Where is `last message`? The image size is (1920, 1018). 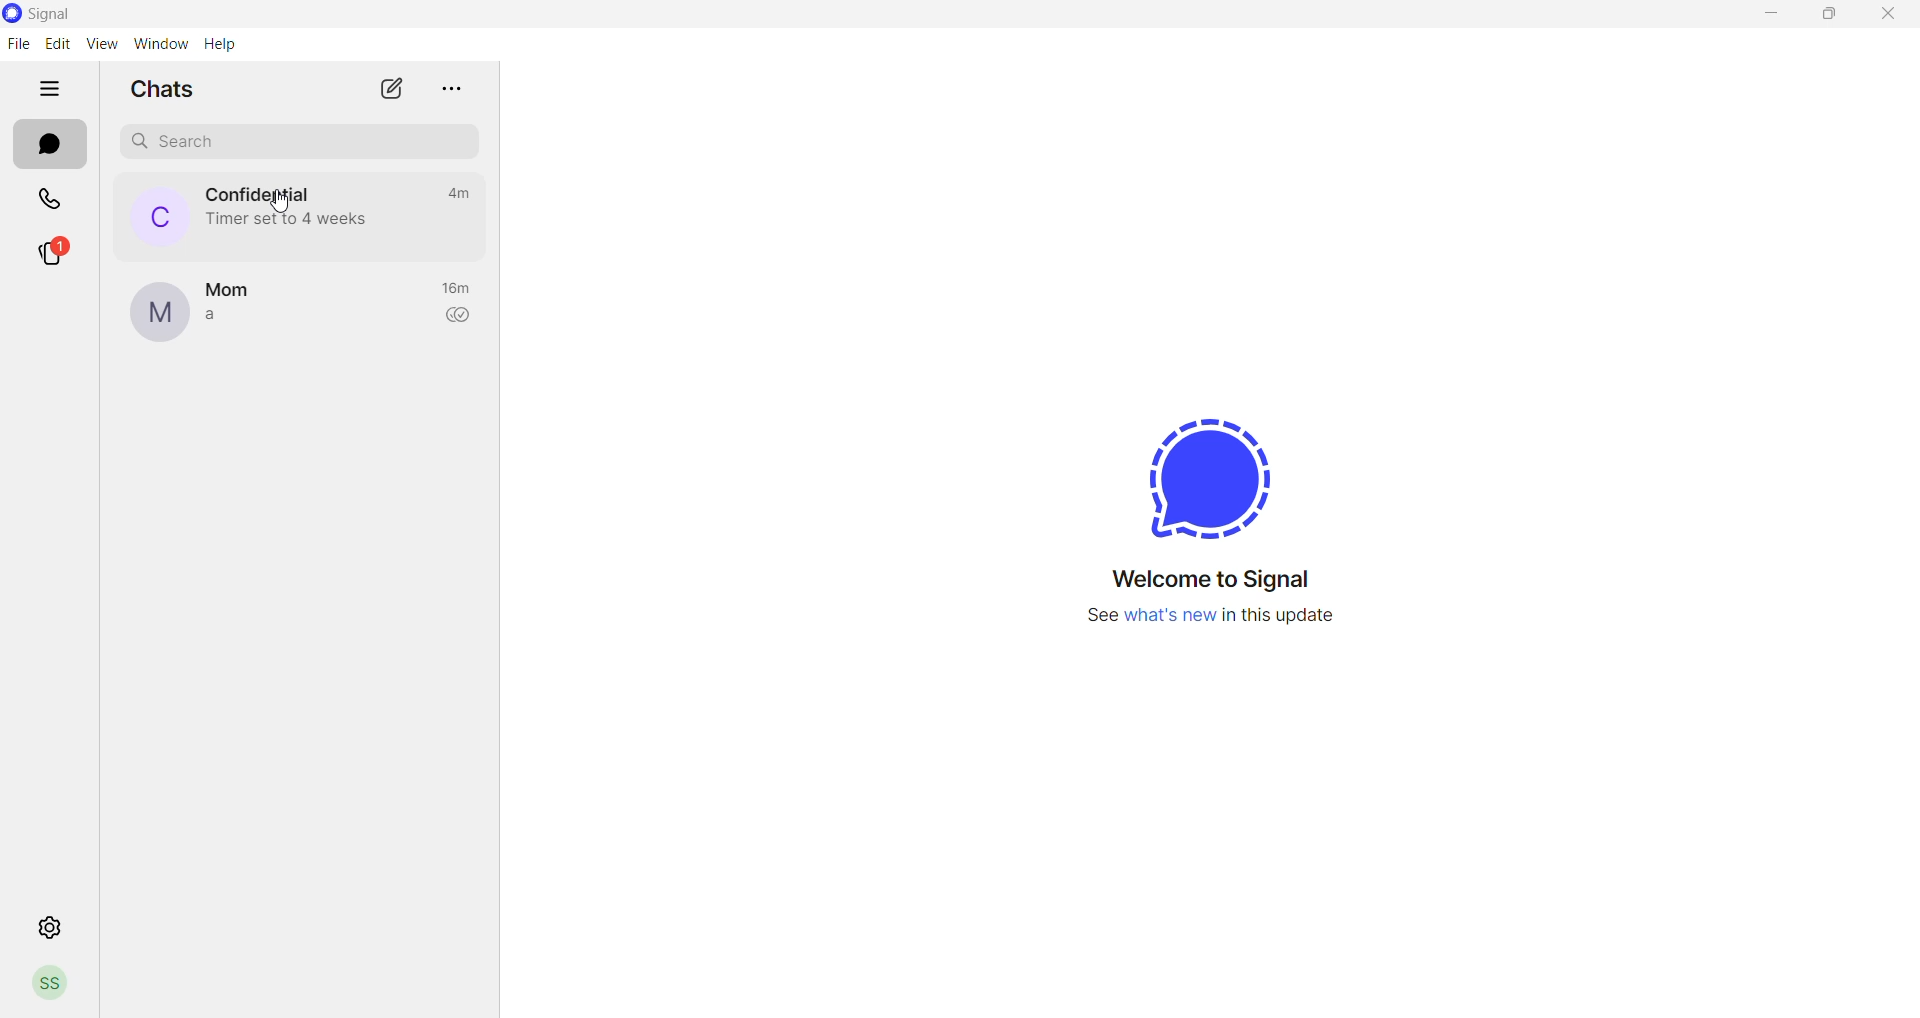
last message is located at coordinates (224, 316).